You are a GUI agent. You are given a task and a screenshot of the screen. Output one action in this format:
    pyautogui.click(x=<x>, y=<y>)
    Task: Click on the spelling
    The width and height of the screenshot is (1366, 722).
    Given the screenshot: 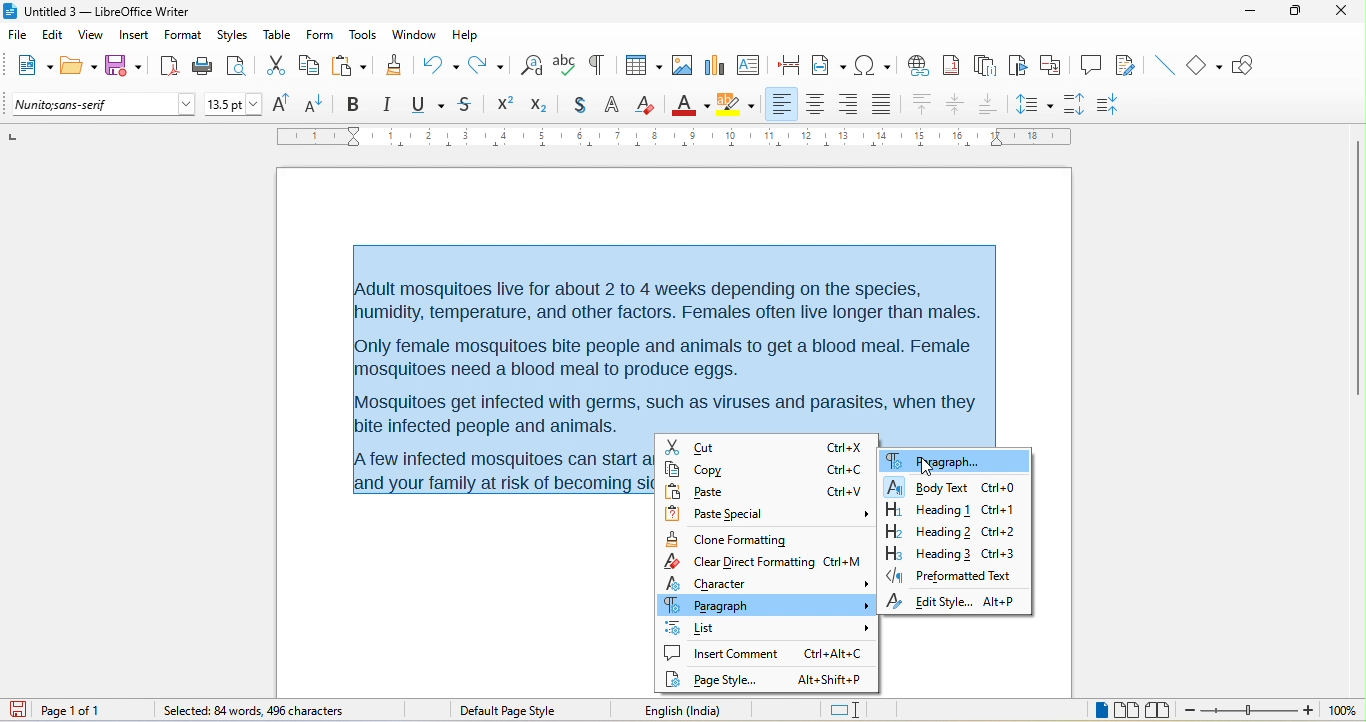 What is the action you would take?
    pyautogui.click(x=565, y=63)
    